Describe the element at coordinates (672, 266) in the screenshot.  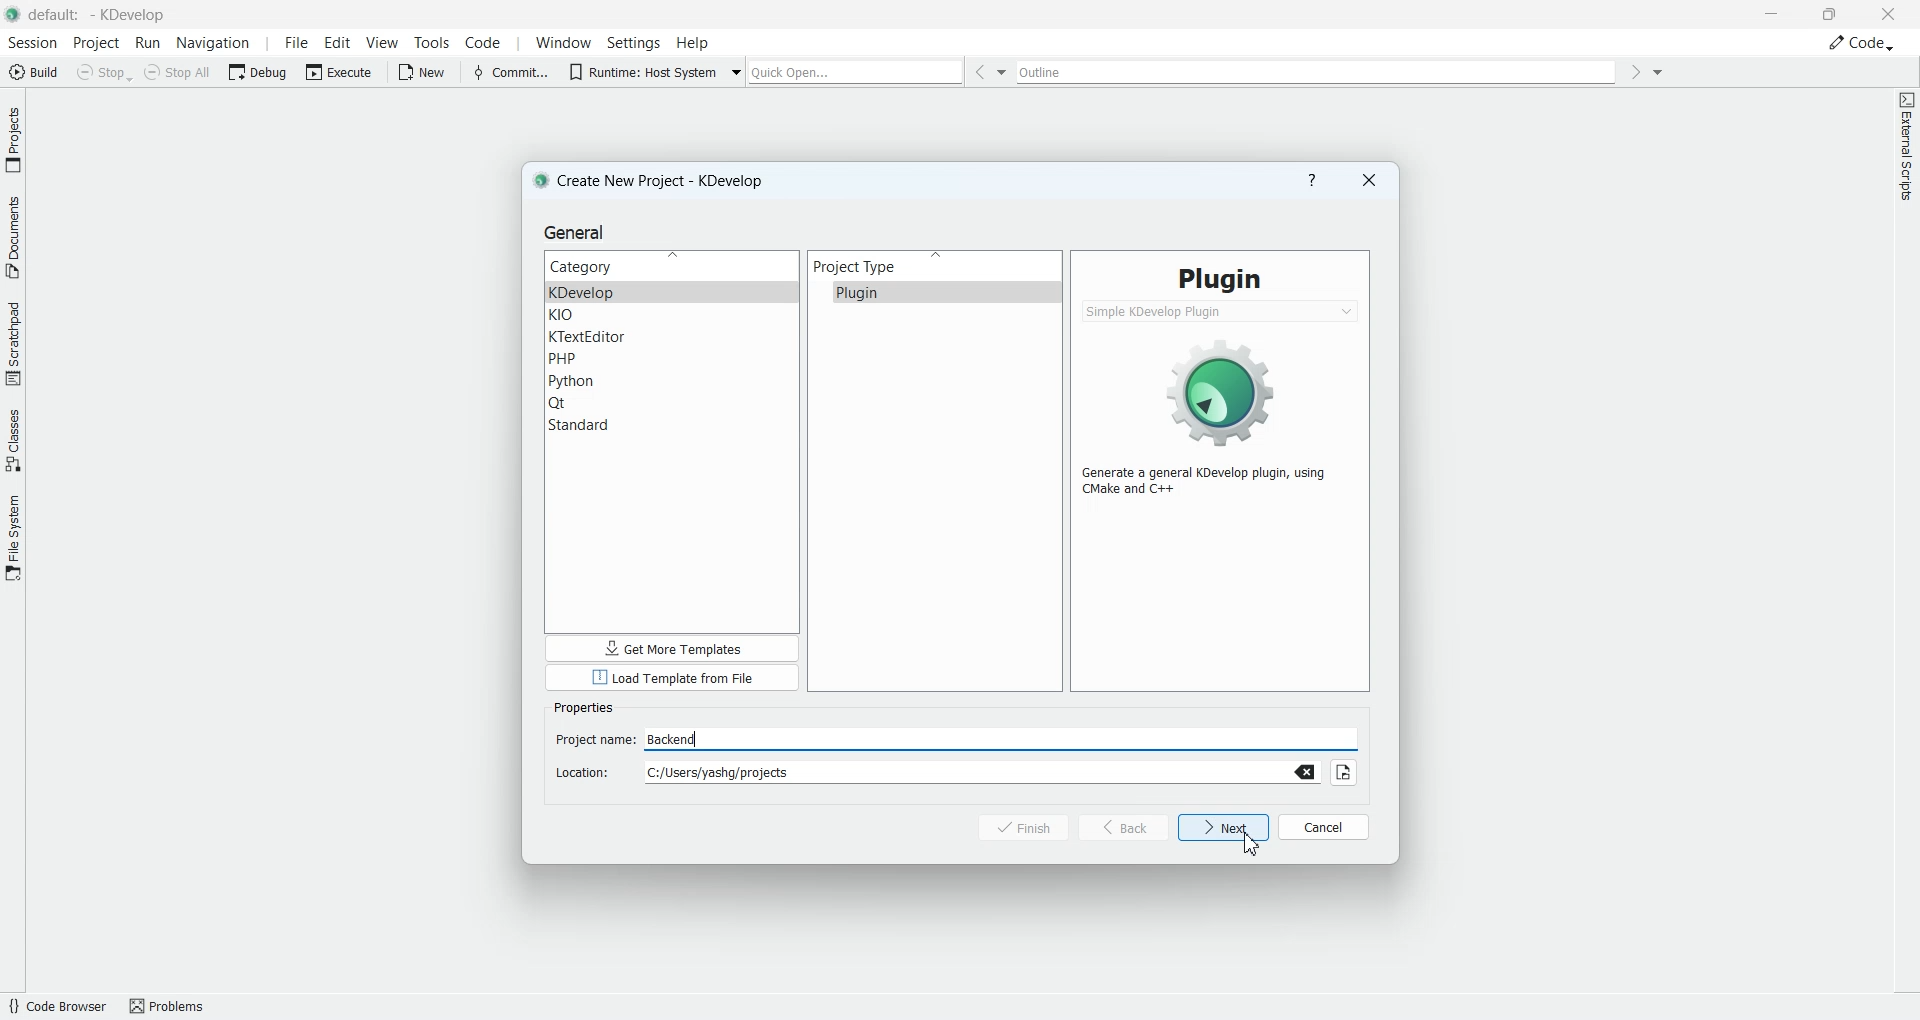
I see `General Category` at that location.